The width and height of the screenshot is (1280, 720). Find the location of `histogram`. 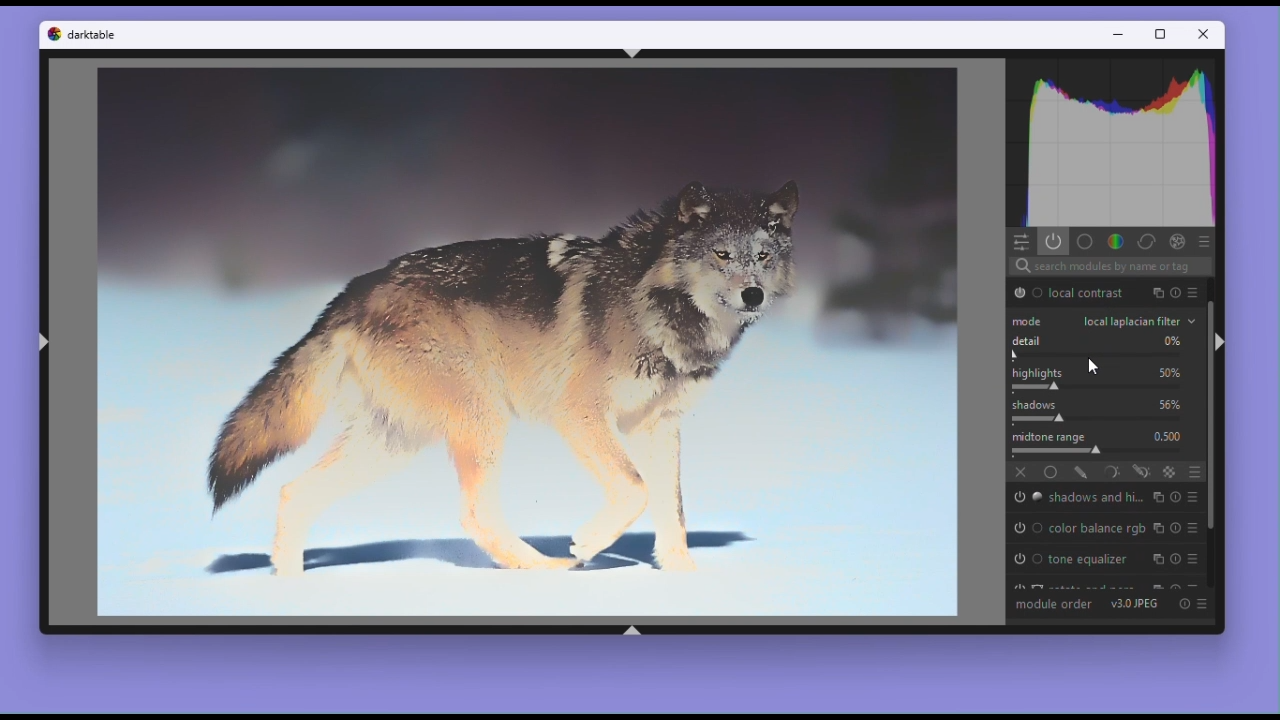

histogram is located at coordinates (1117, 141).